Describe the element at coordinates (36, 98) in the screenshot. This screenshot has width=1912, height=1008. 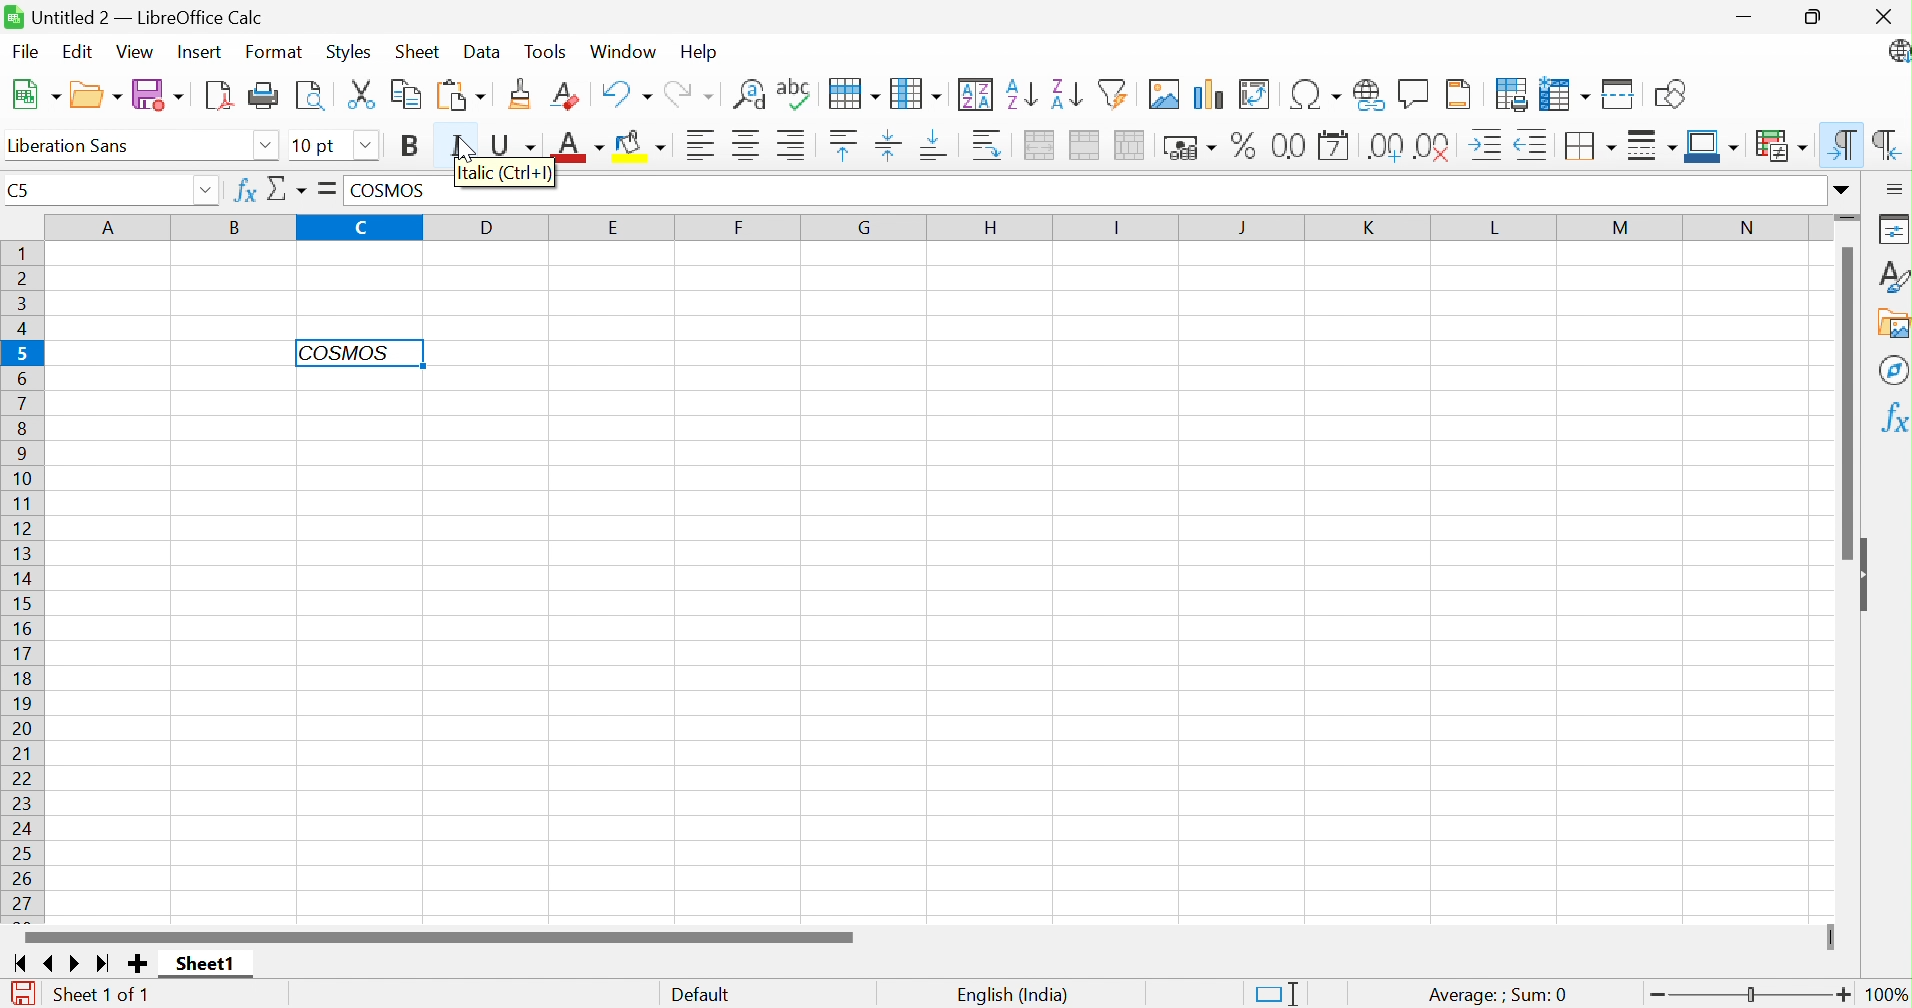
I see `New` at that location.